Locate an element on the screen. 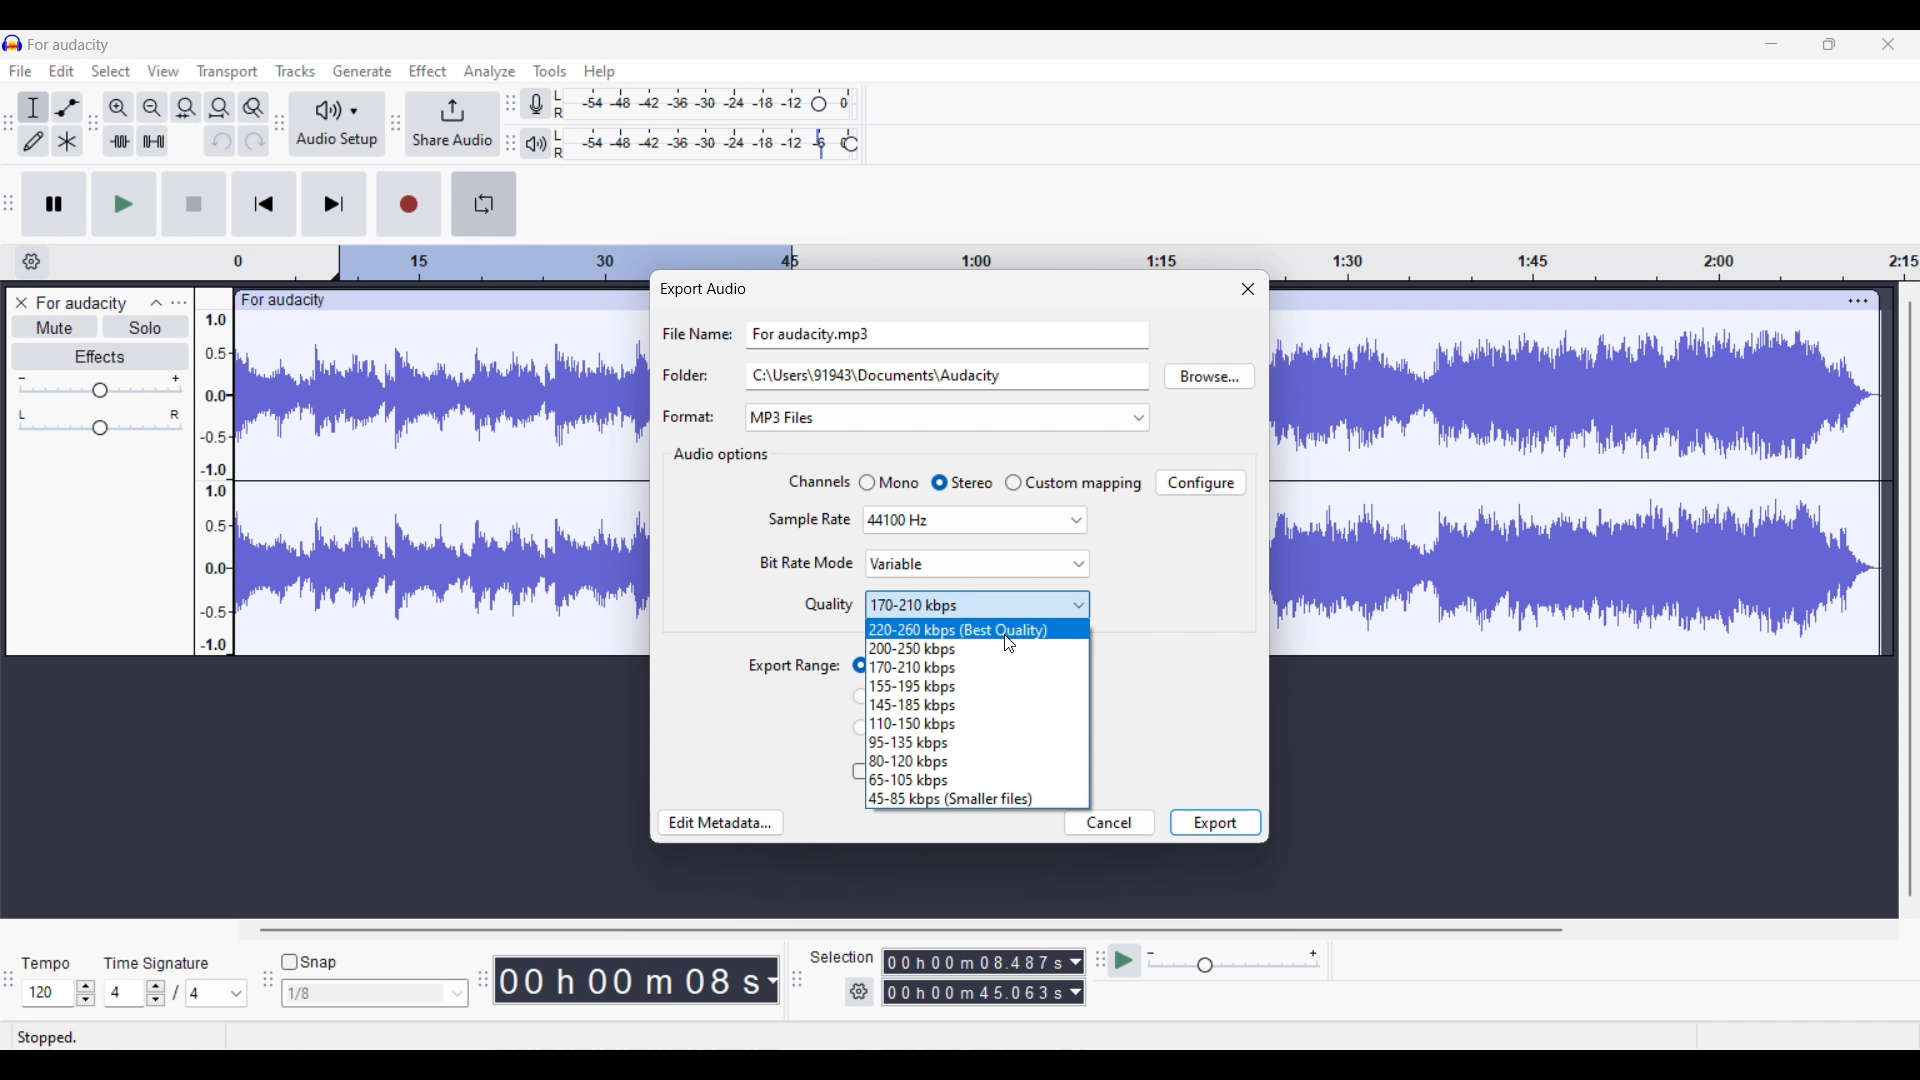 This screenshot has width=1920, height=1080. Project name - For audacity is located at coordinates (70, 45).